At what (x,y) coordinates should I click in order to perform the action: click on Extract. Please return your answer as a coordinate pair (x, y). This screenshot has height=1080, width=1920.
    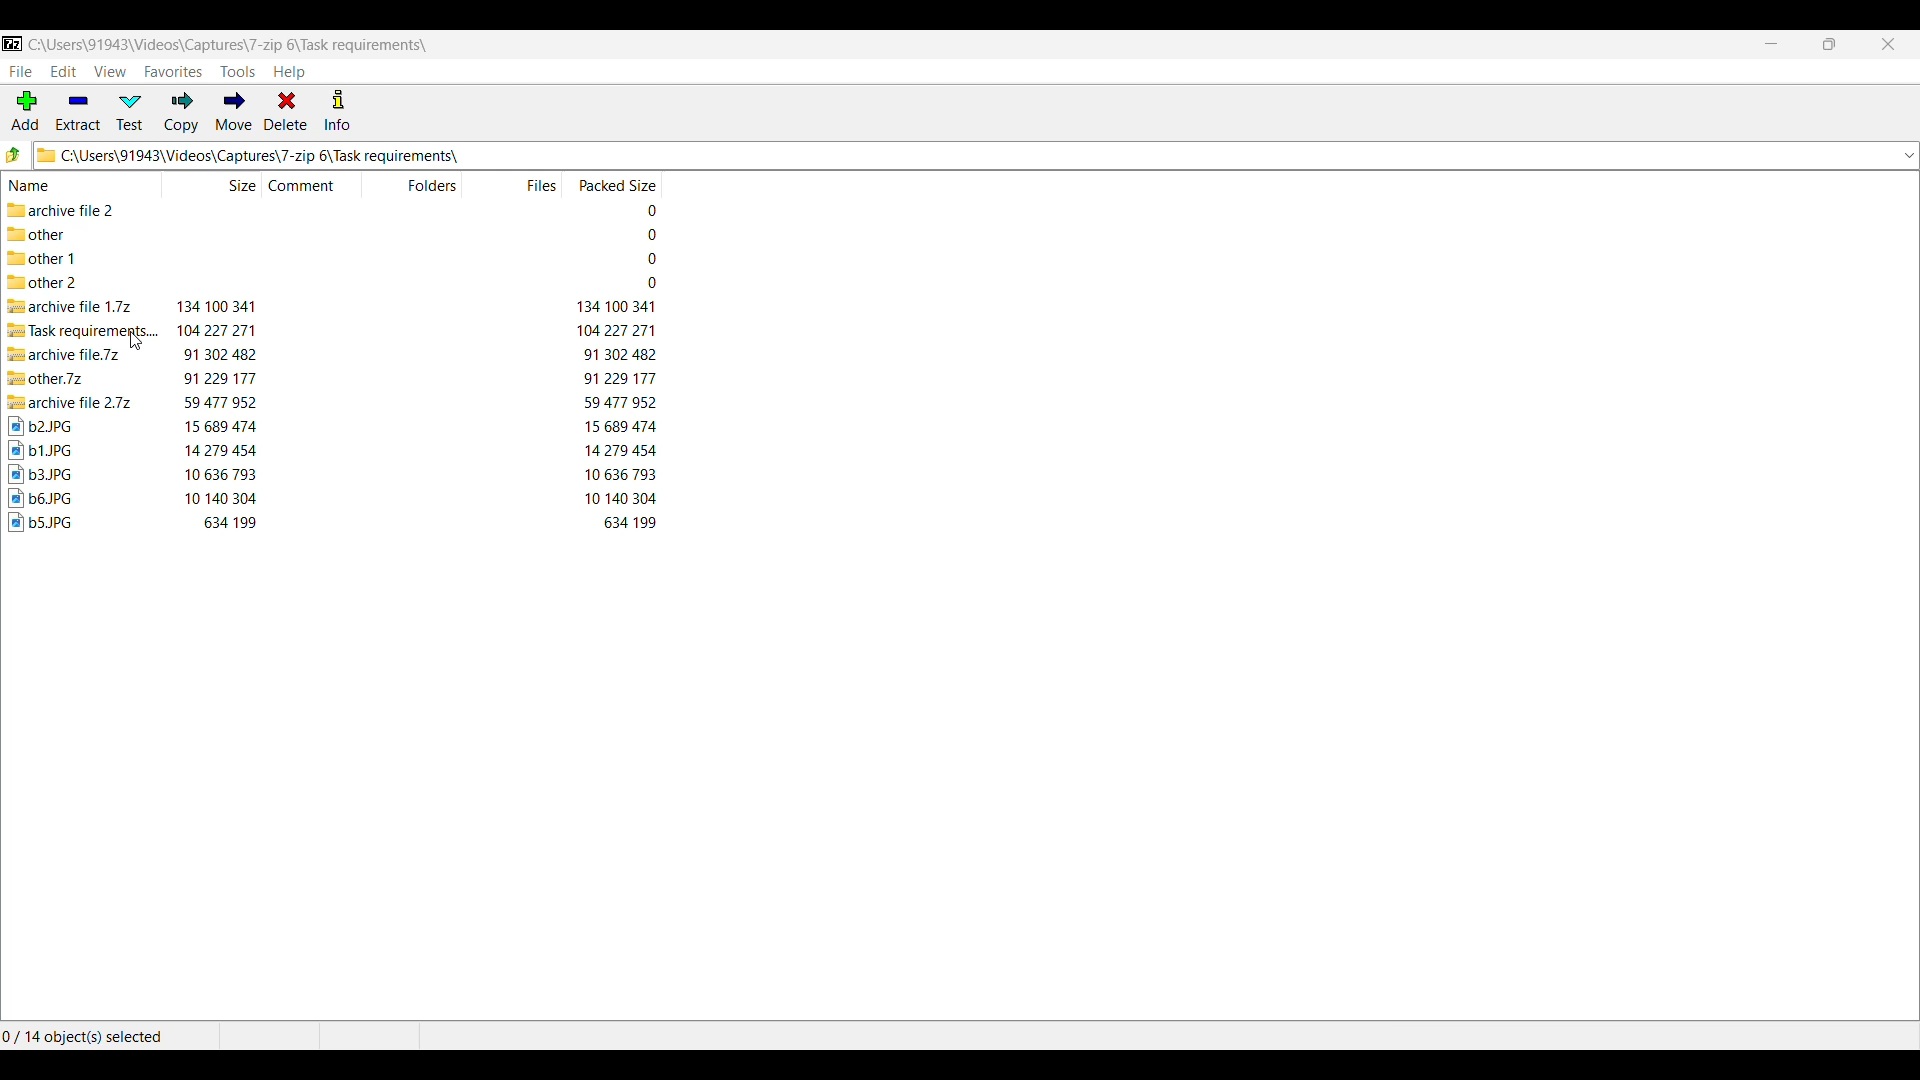
    Looking at the image, I should click on (79, 112).